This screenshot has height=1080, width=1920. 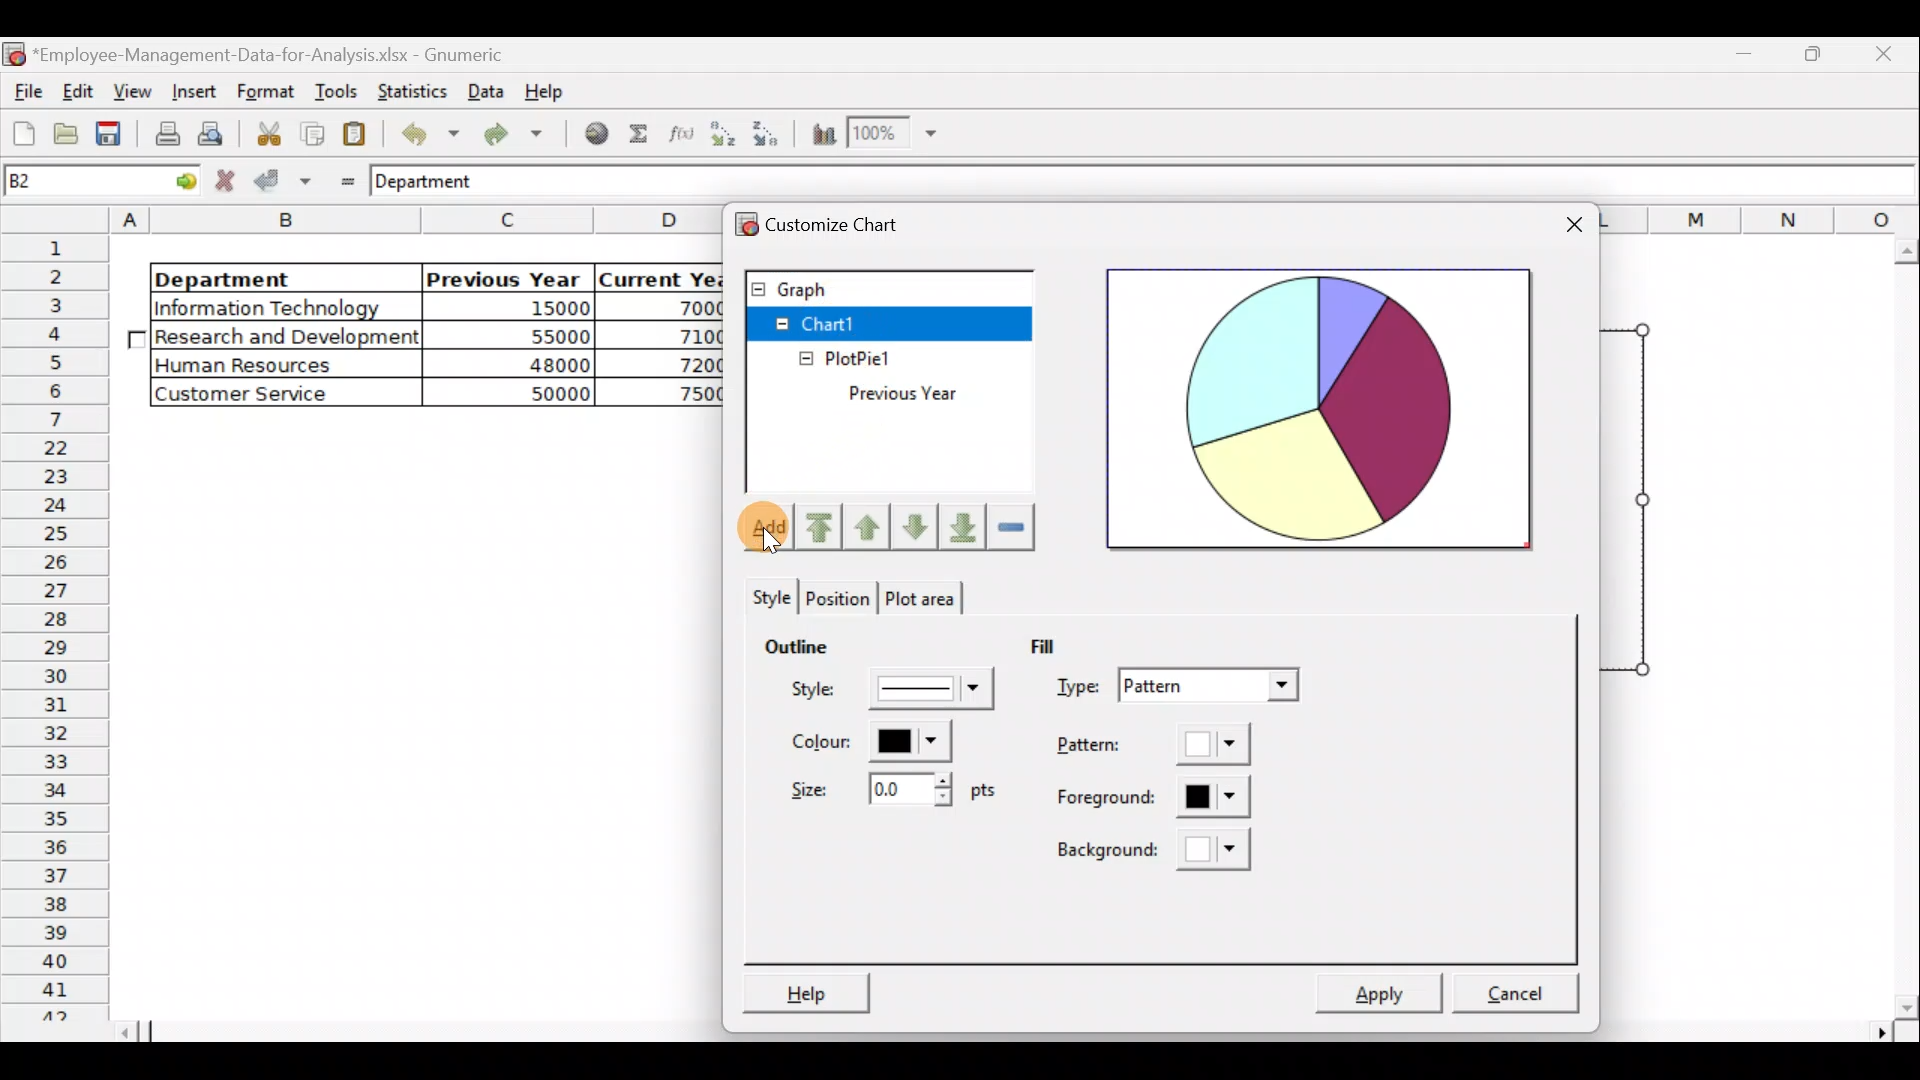 What do you see at coordinates (1154, 748) in the screenshot?
I see `Pattern` at bounding box center [1154, 748].